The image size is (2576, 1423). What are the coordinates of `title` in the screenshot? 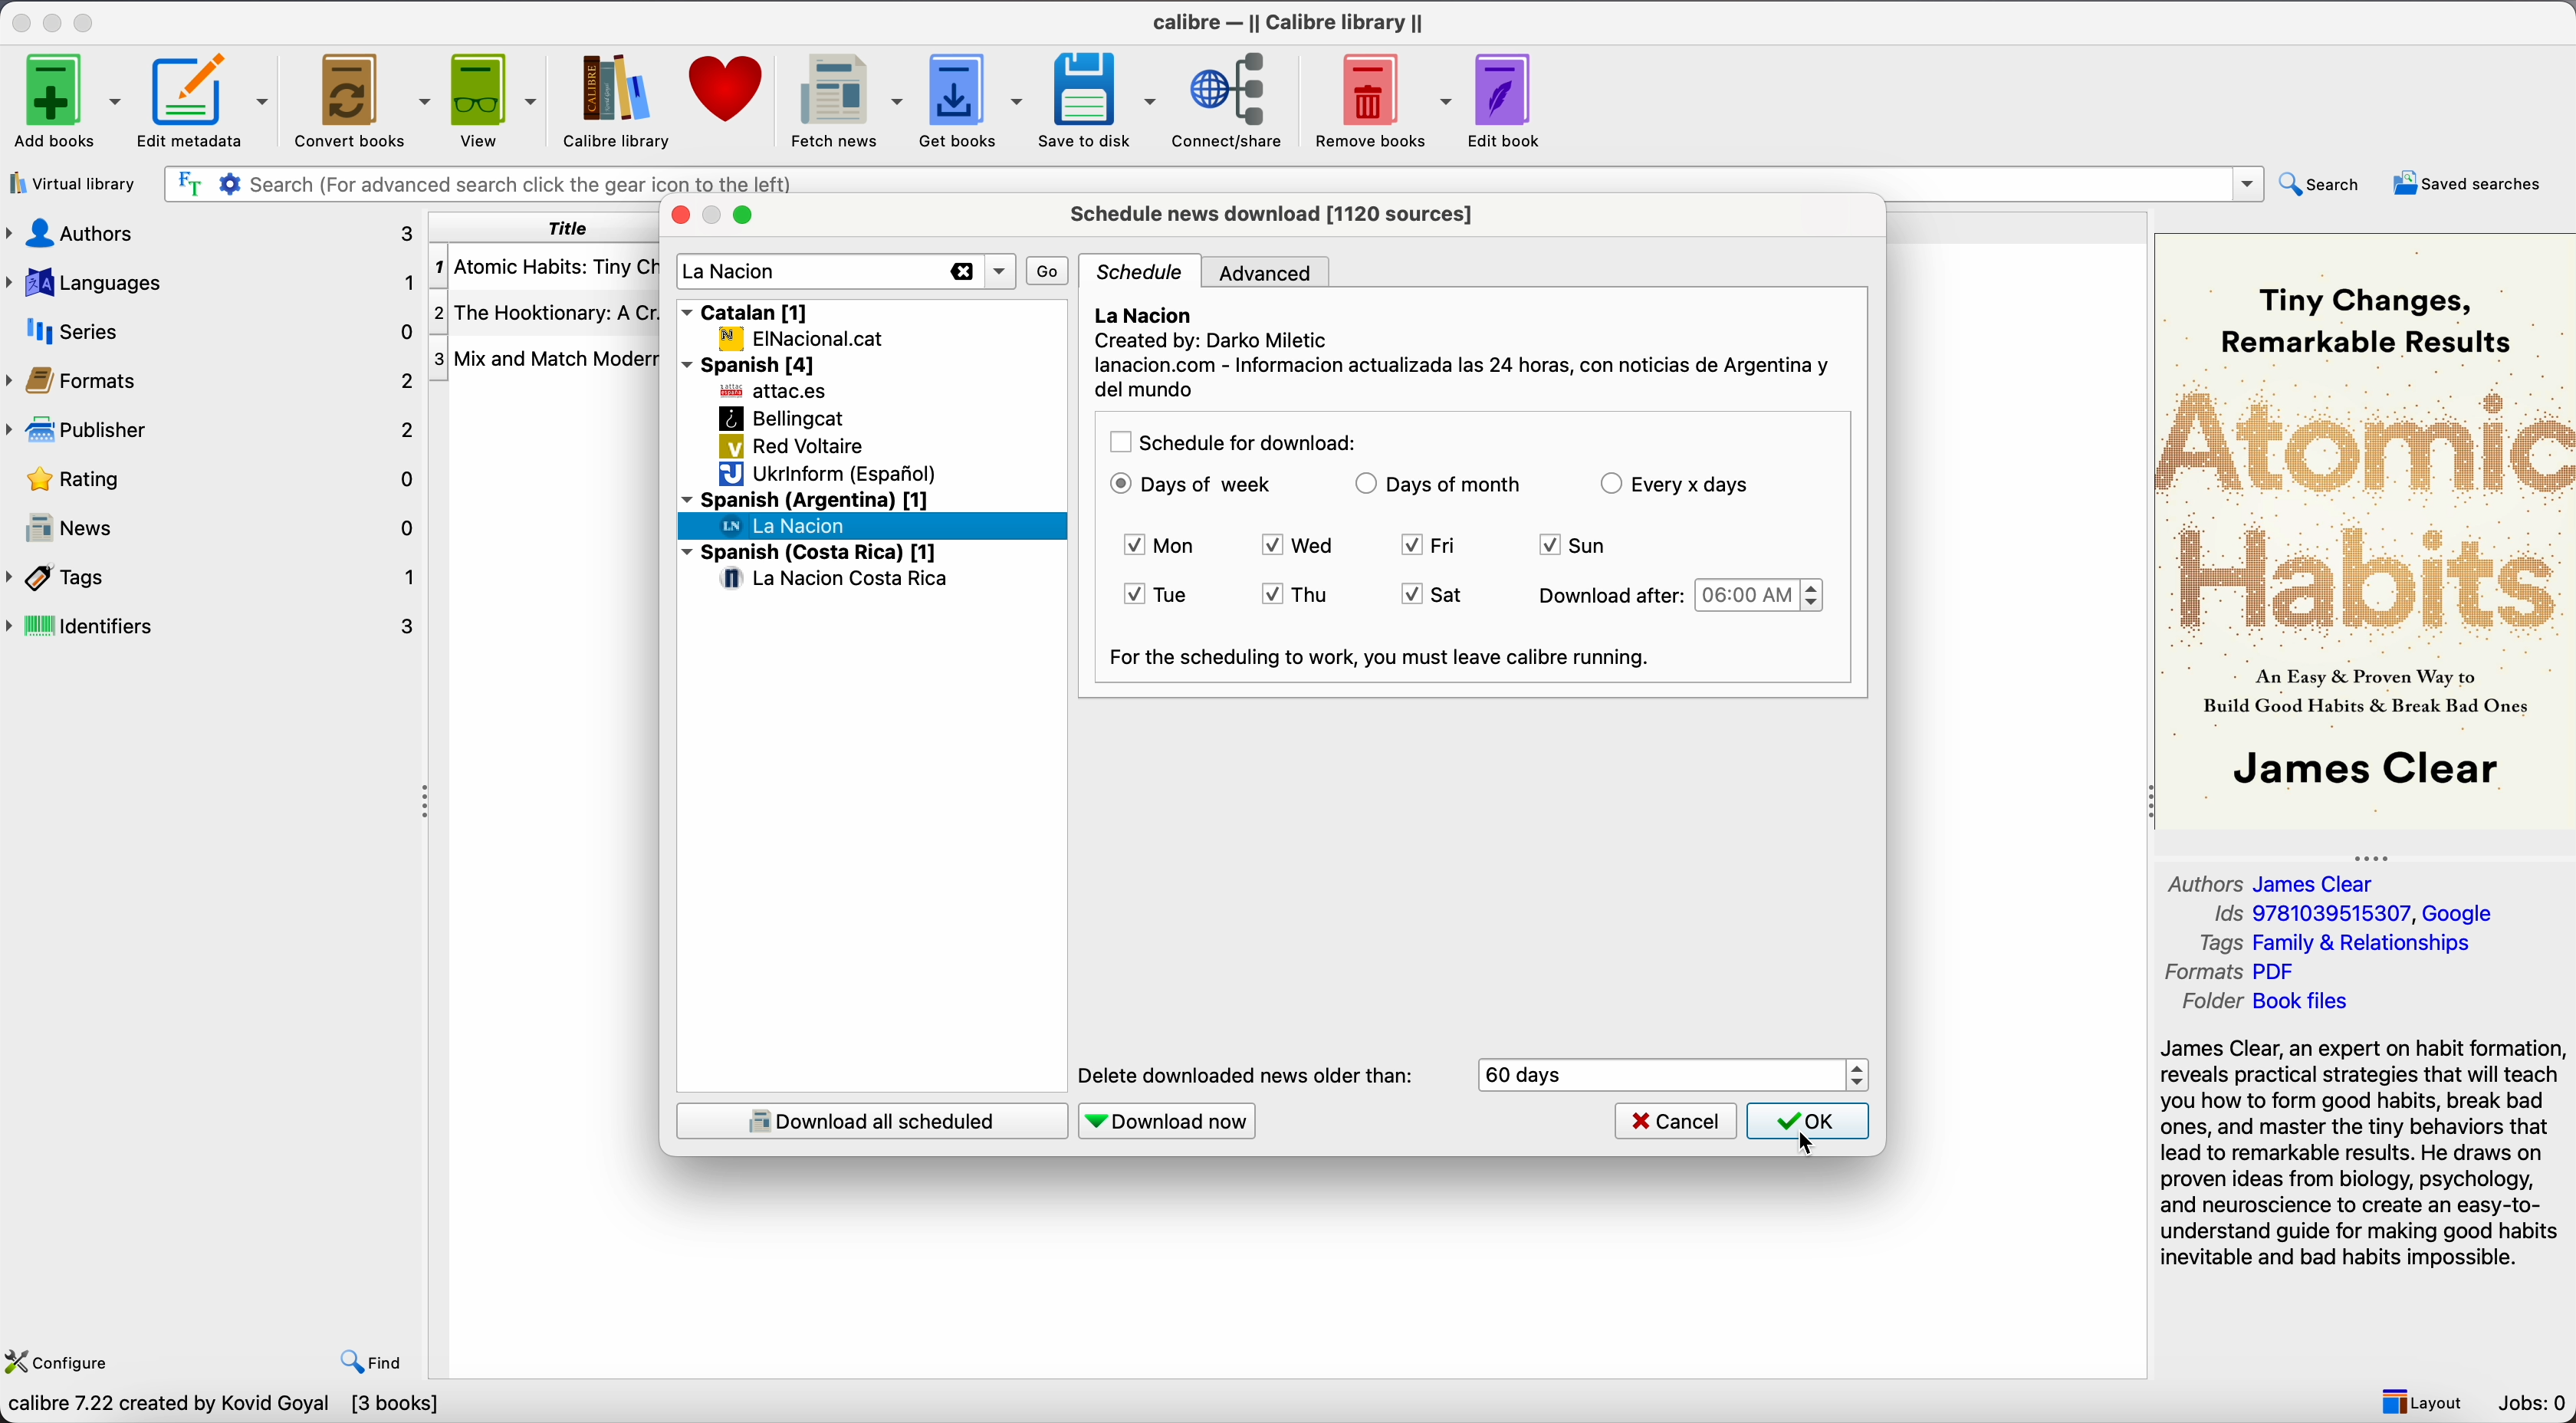 It's located at (541, 228).